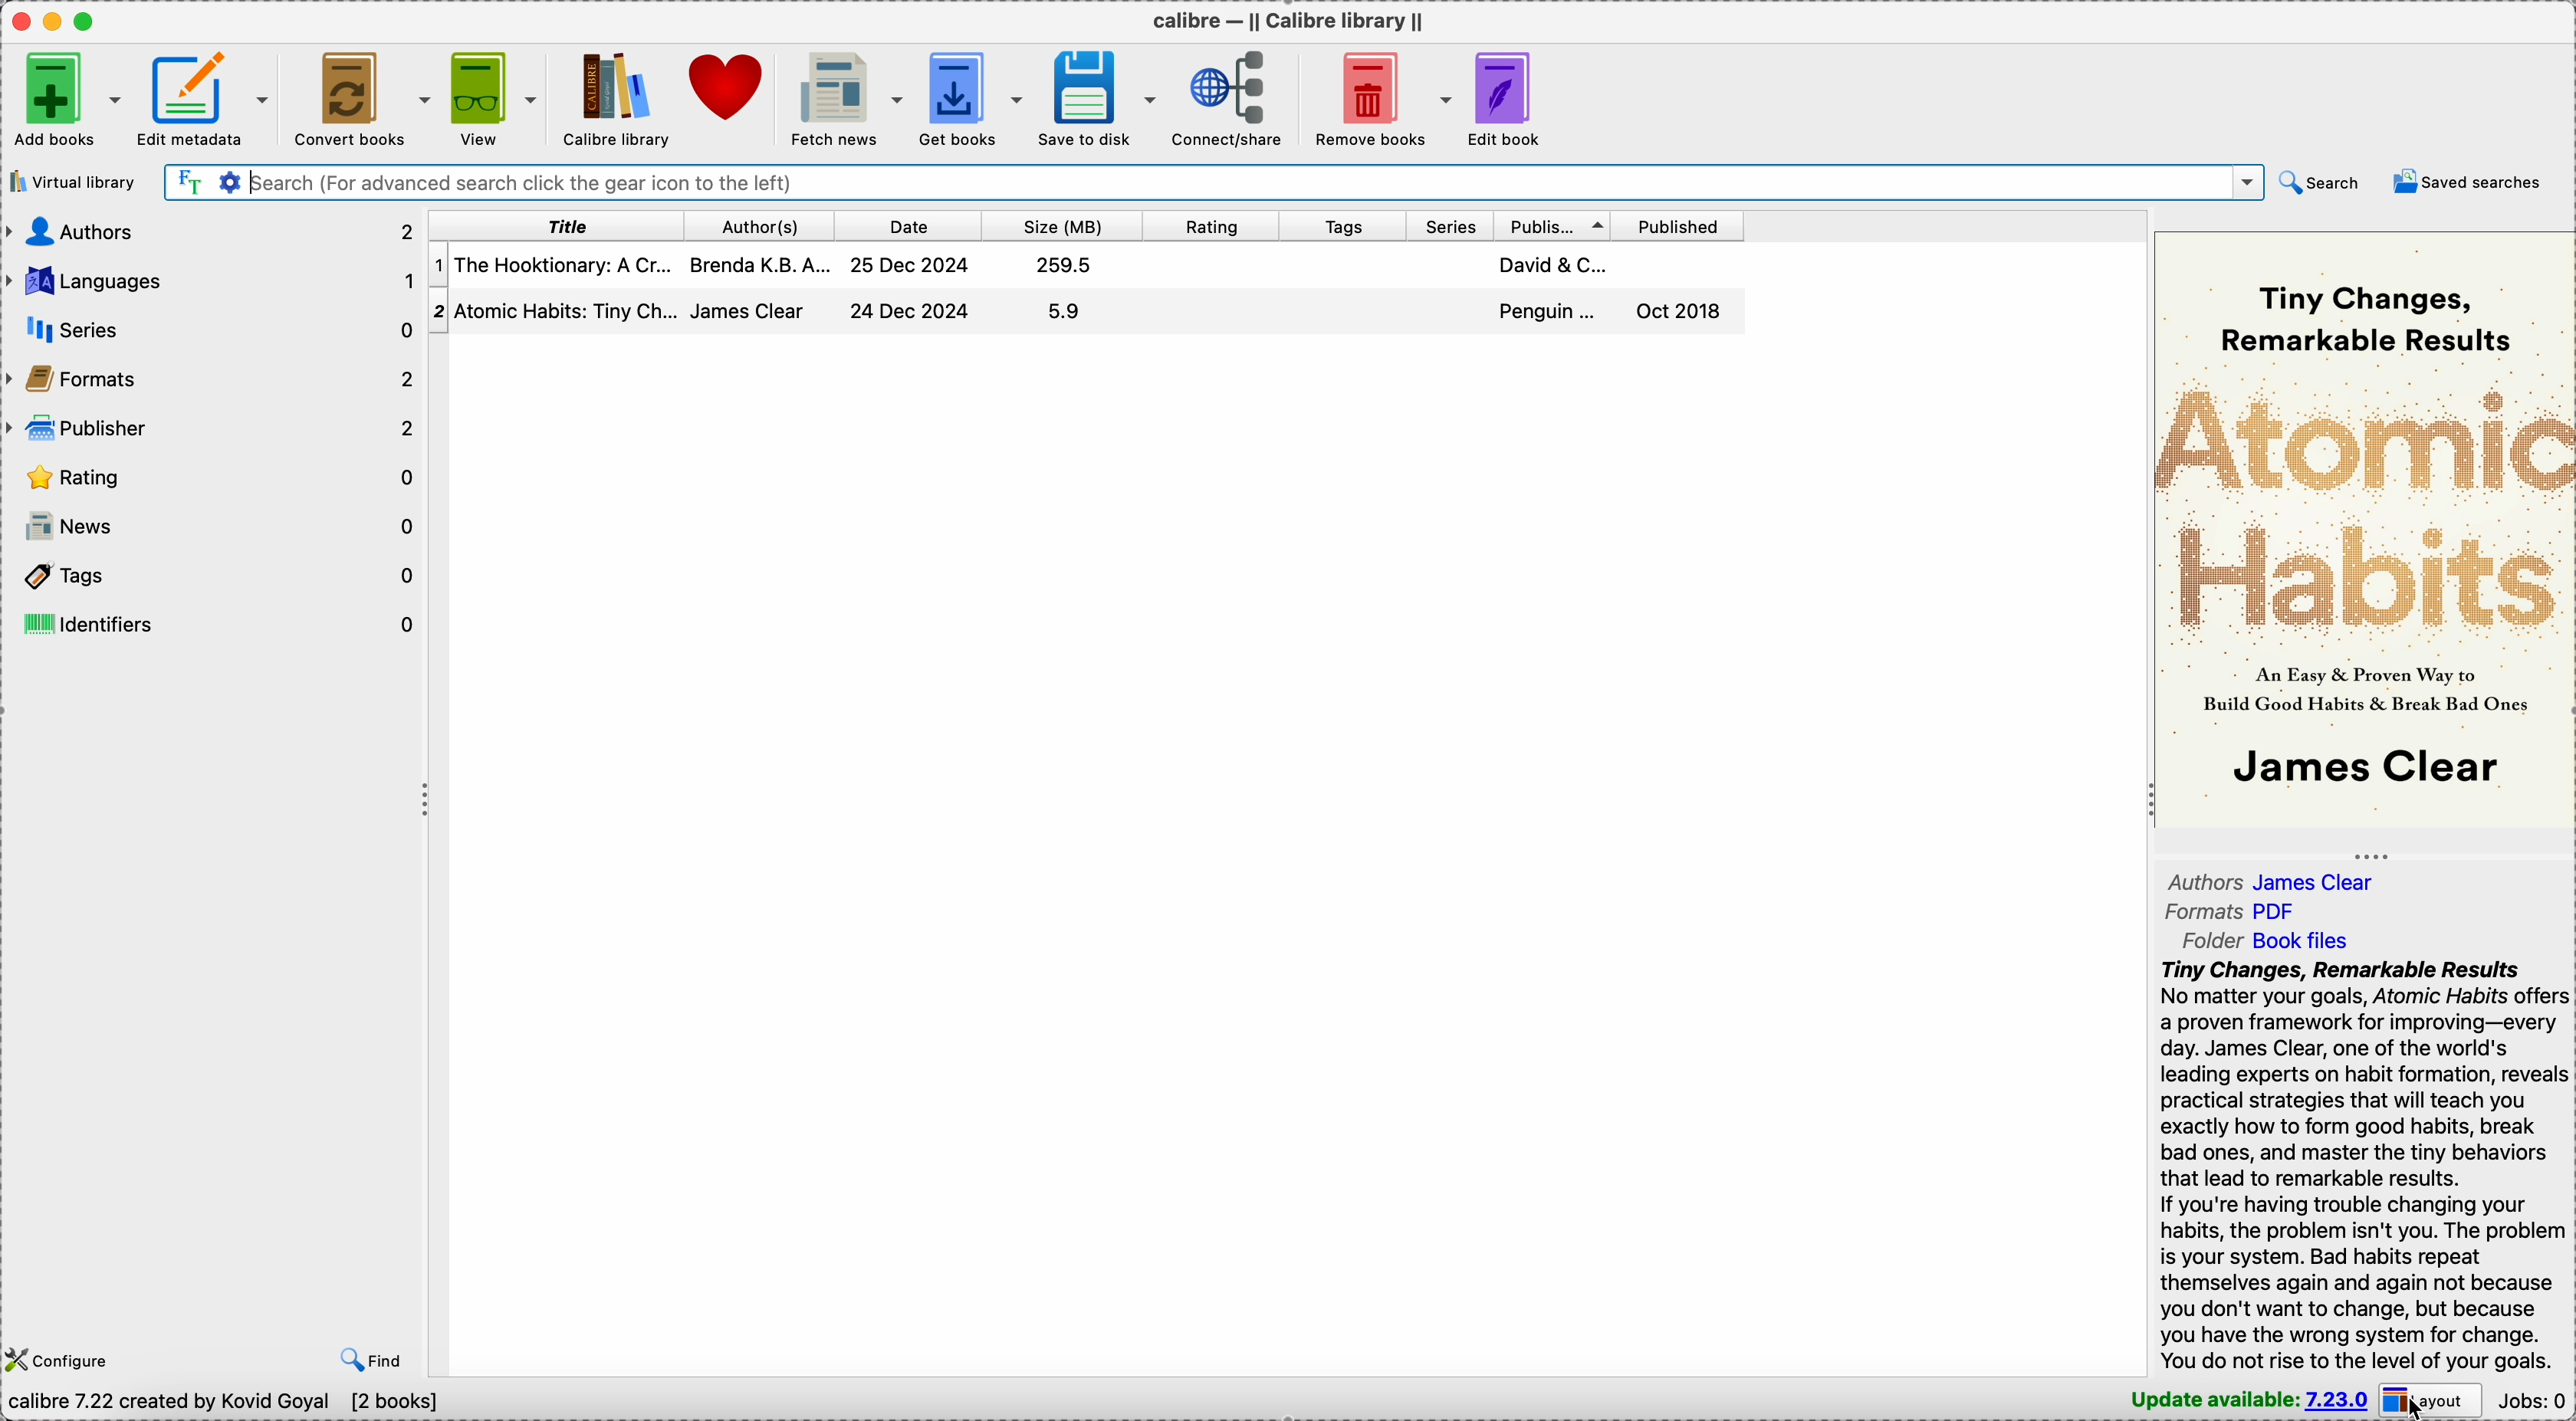  I want to click on get books, so click(973, 100).